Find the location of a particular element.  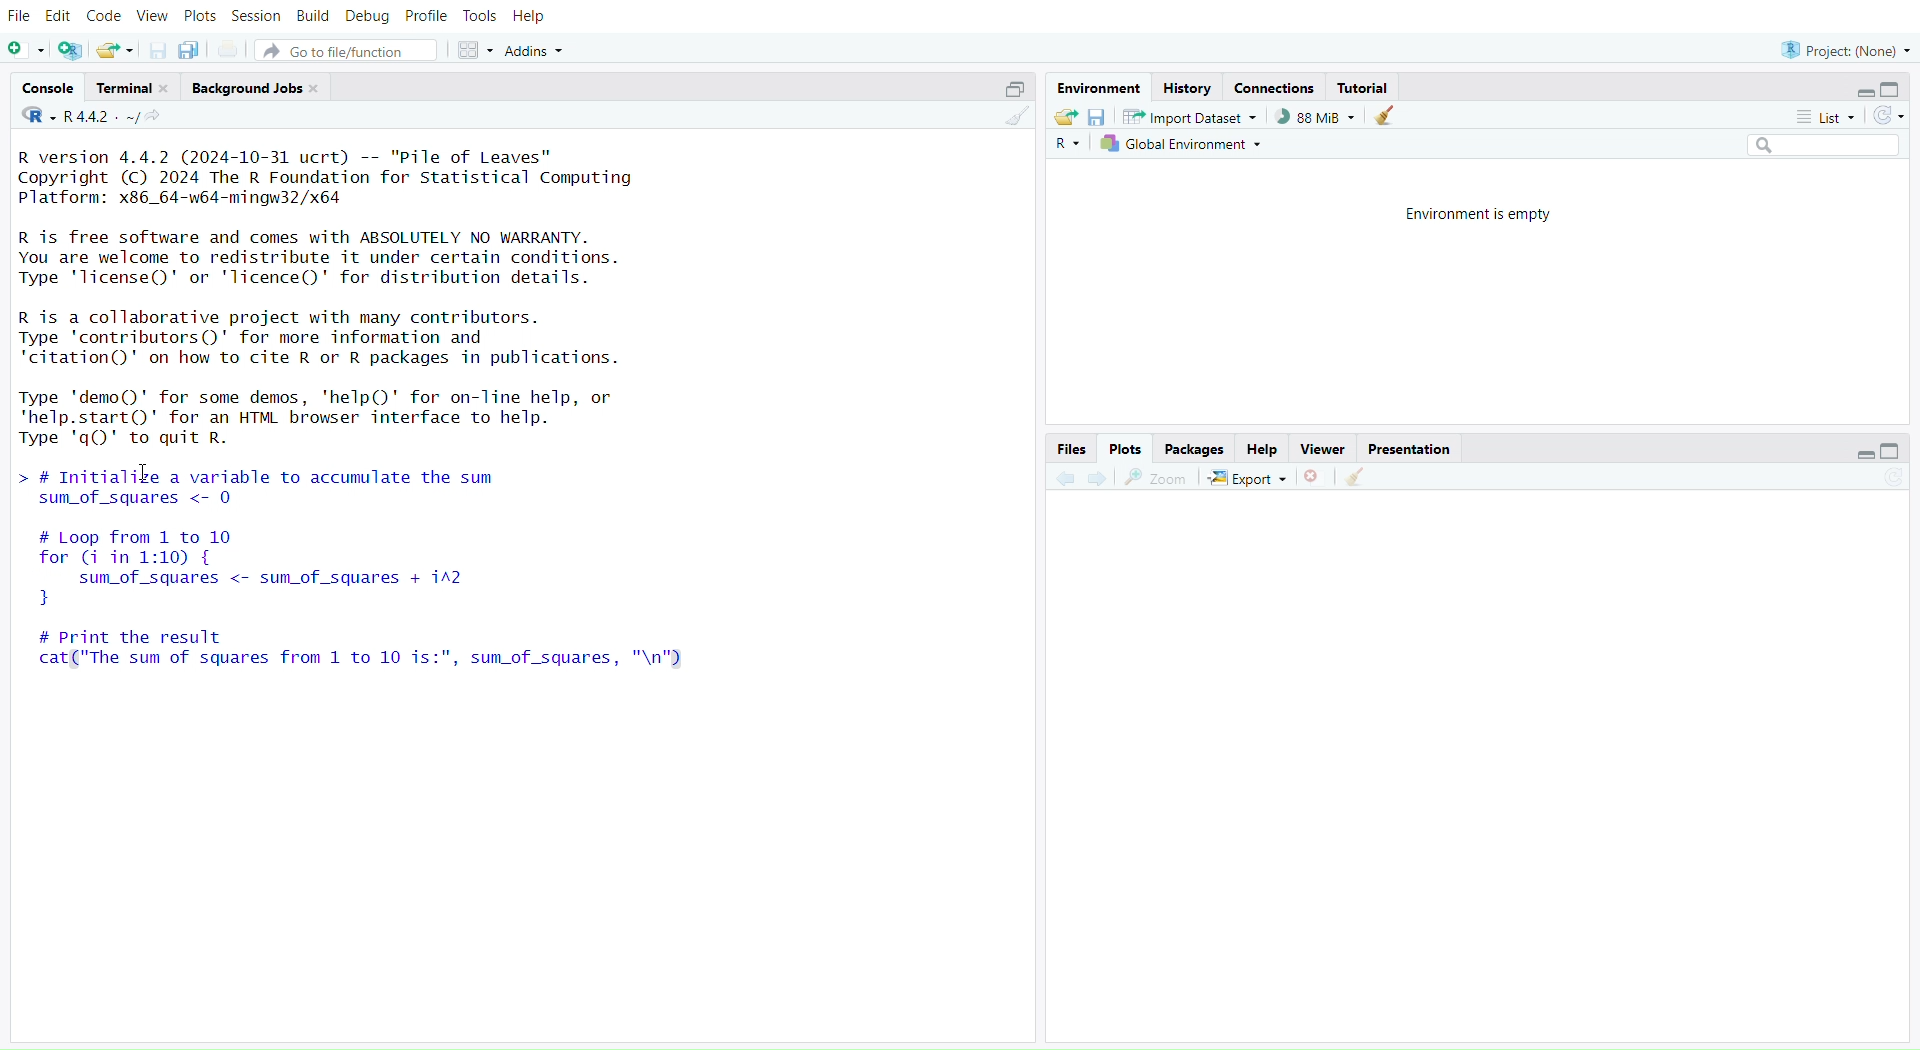

search is located at coordinates (1817, 145).